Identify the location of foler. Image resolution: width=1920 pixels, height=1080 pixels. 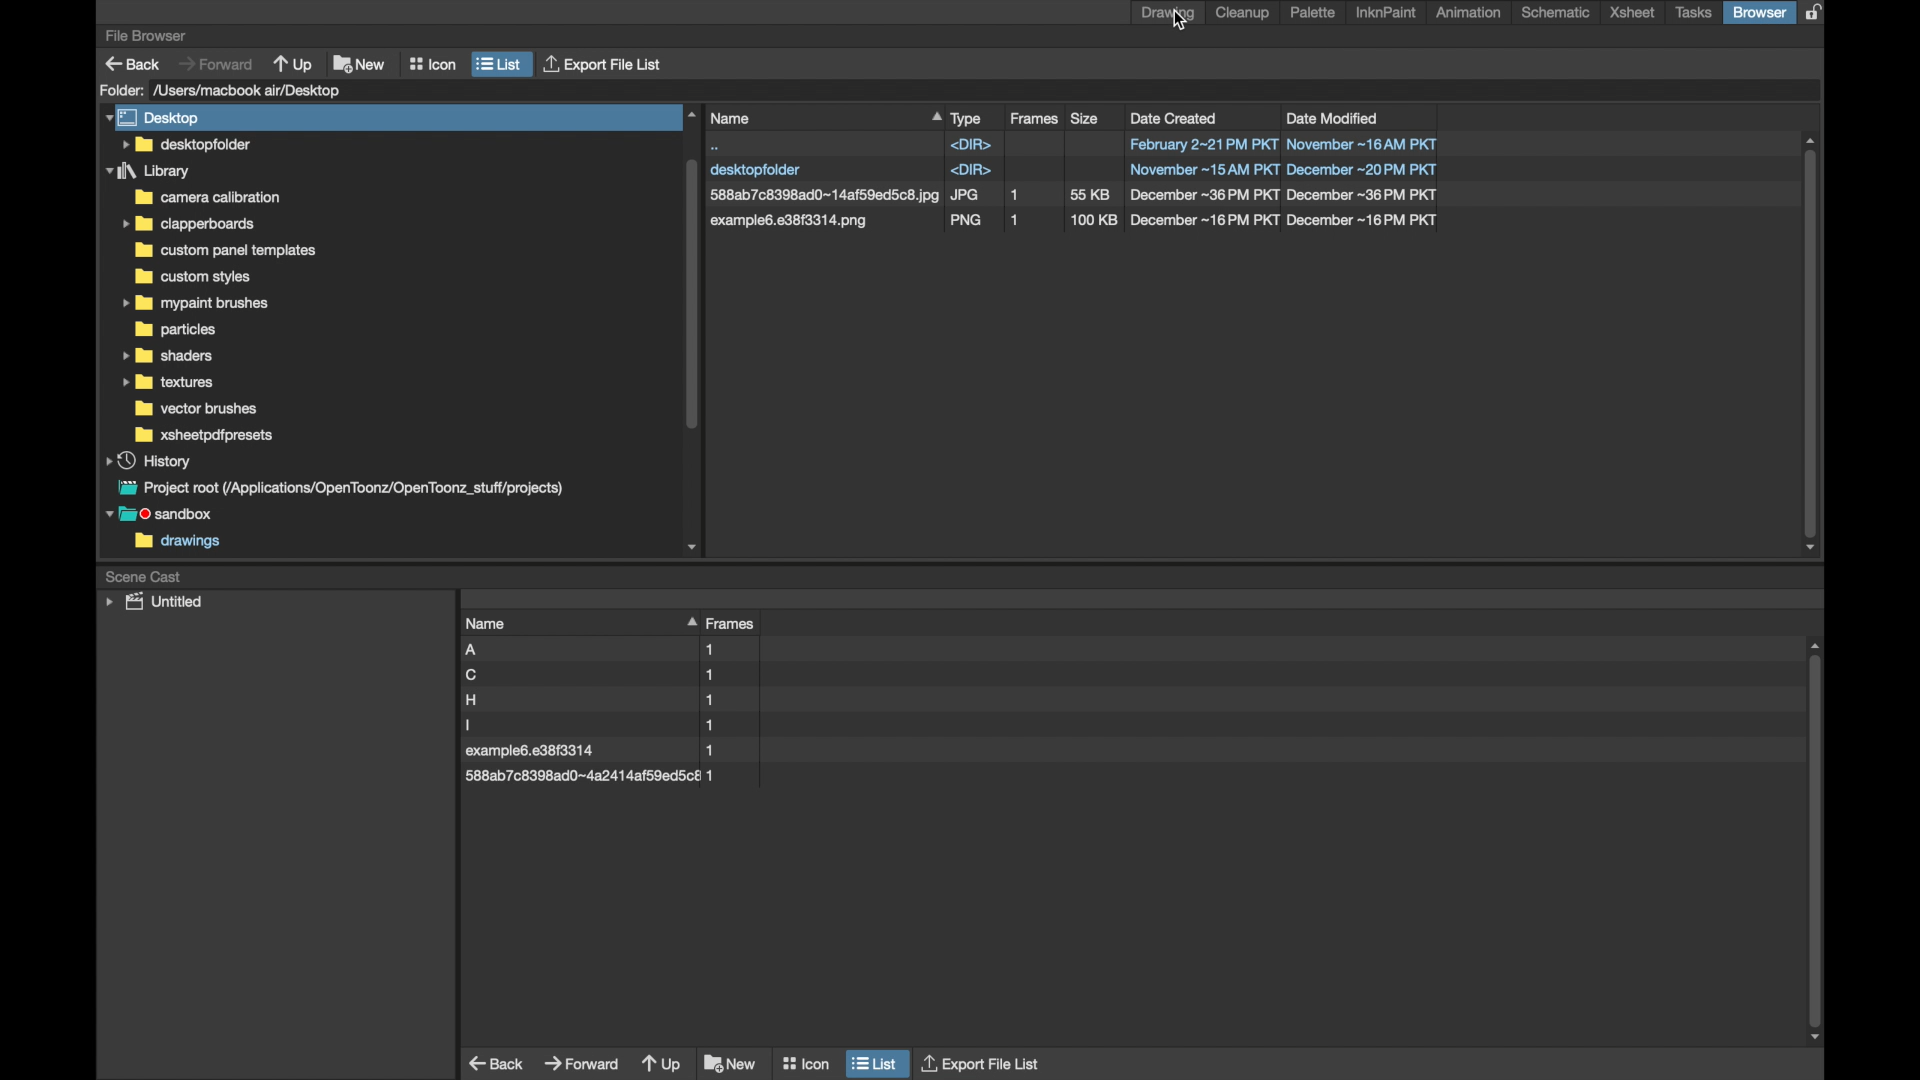
(204, 435).